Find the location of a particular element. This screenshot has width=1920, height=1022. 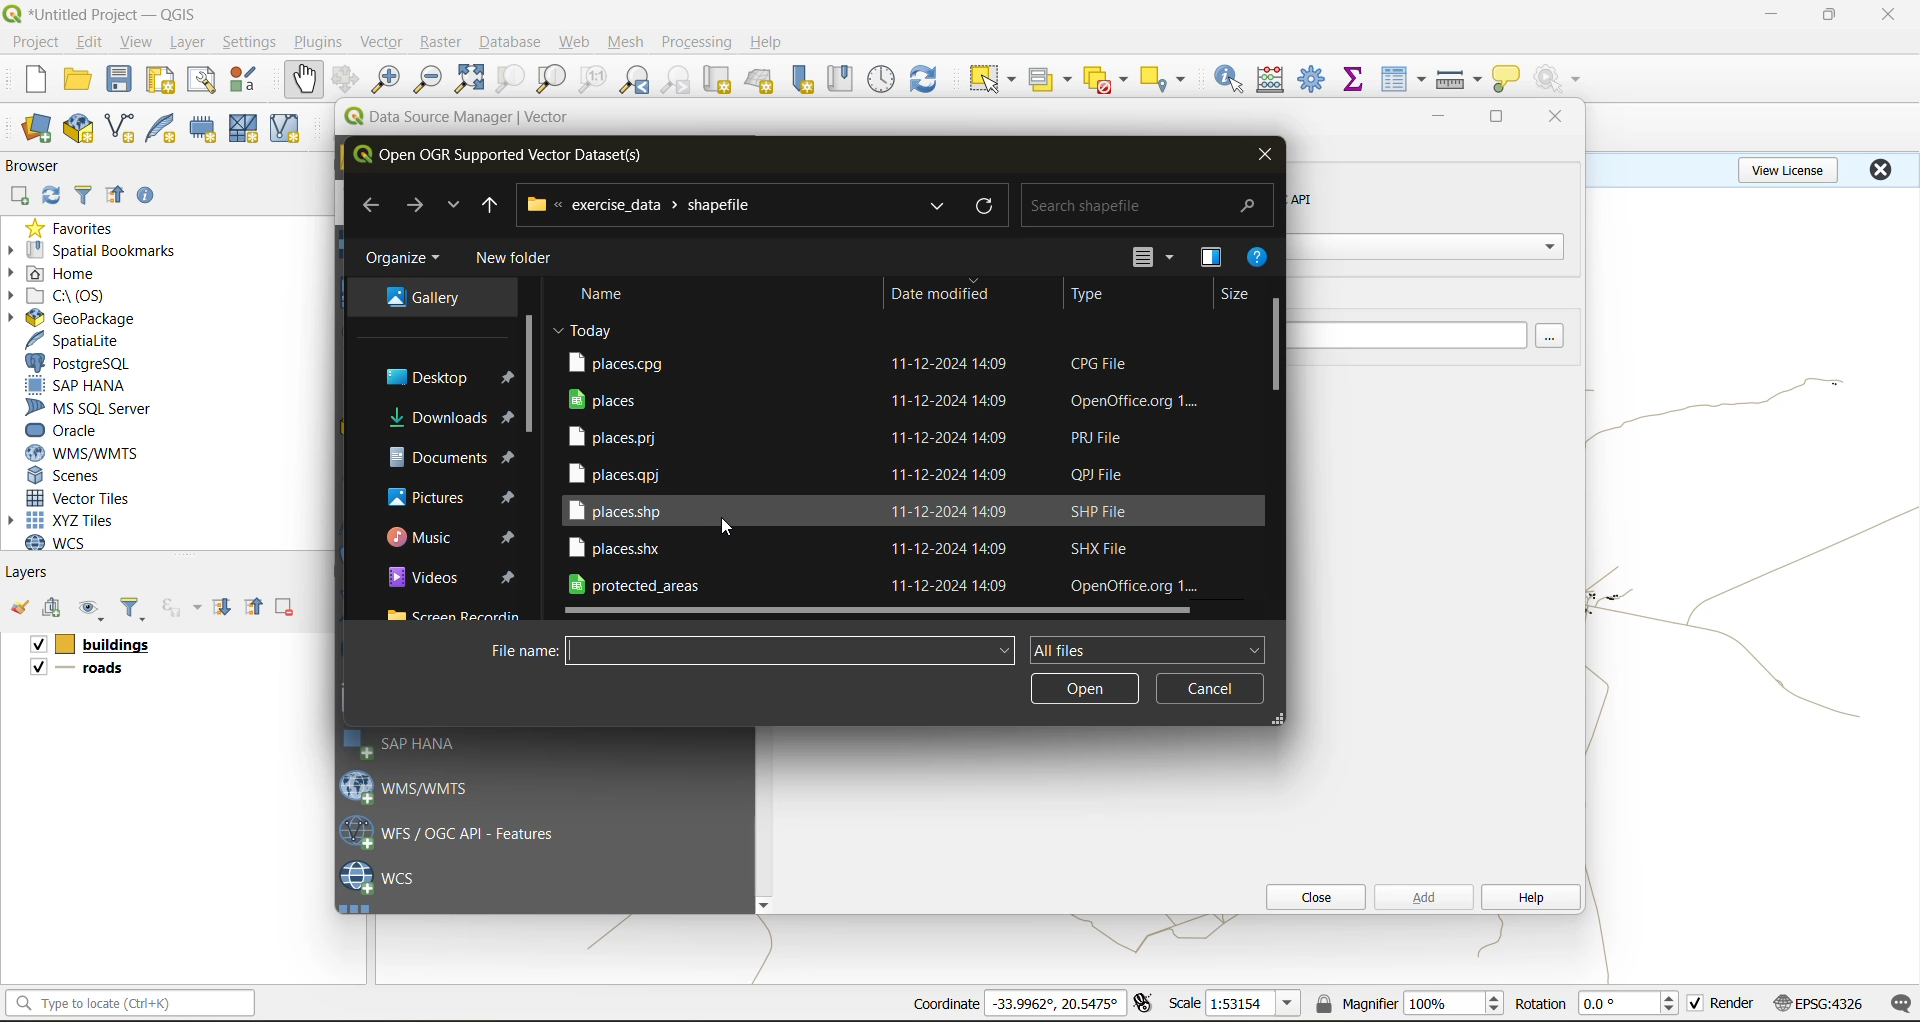

file/folder names is located at coordinates (852, 510).